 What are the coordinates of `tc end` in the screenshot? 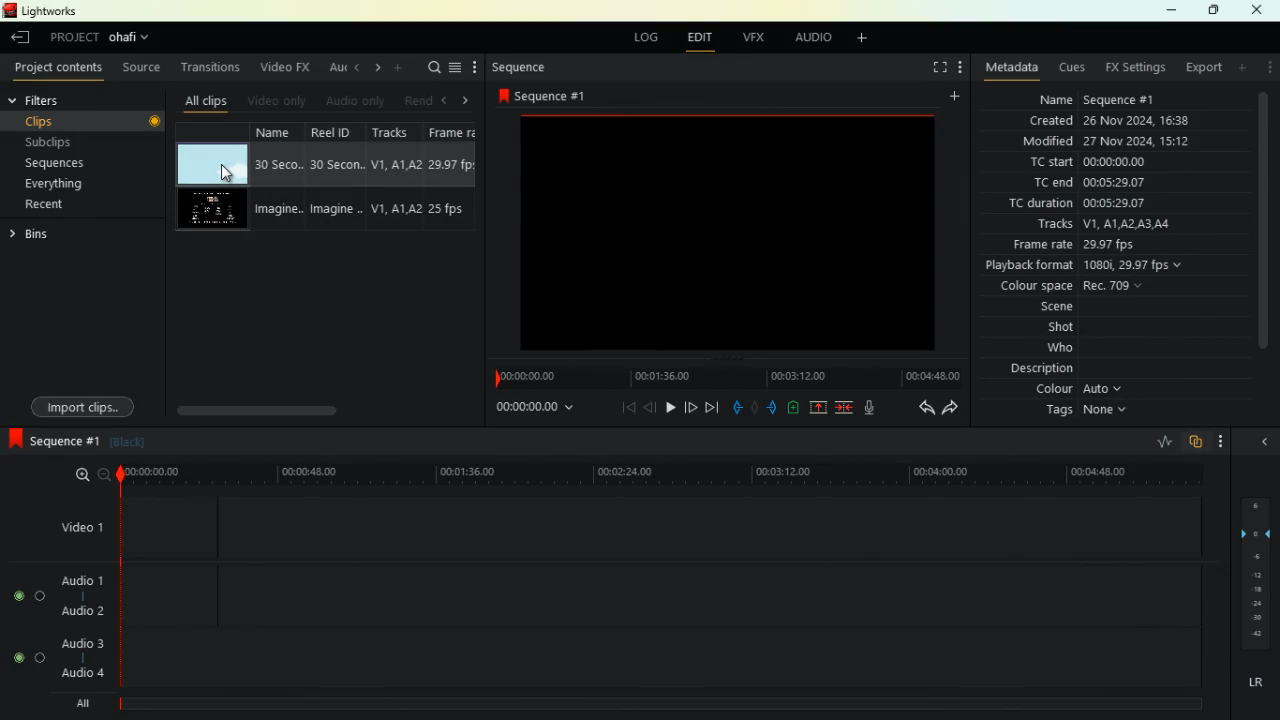 It's located at (1090, 182).